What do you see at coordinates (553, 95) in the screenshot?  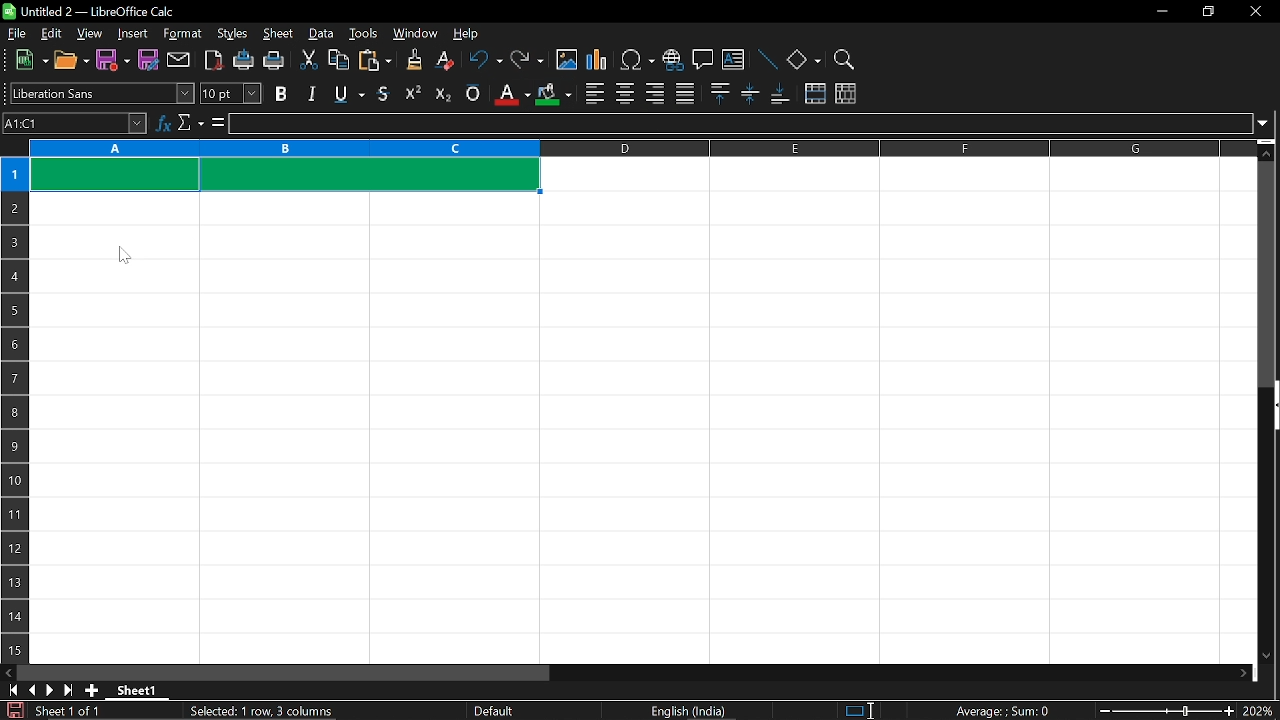 I see `cell color` at bounding box center [553, 95].